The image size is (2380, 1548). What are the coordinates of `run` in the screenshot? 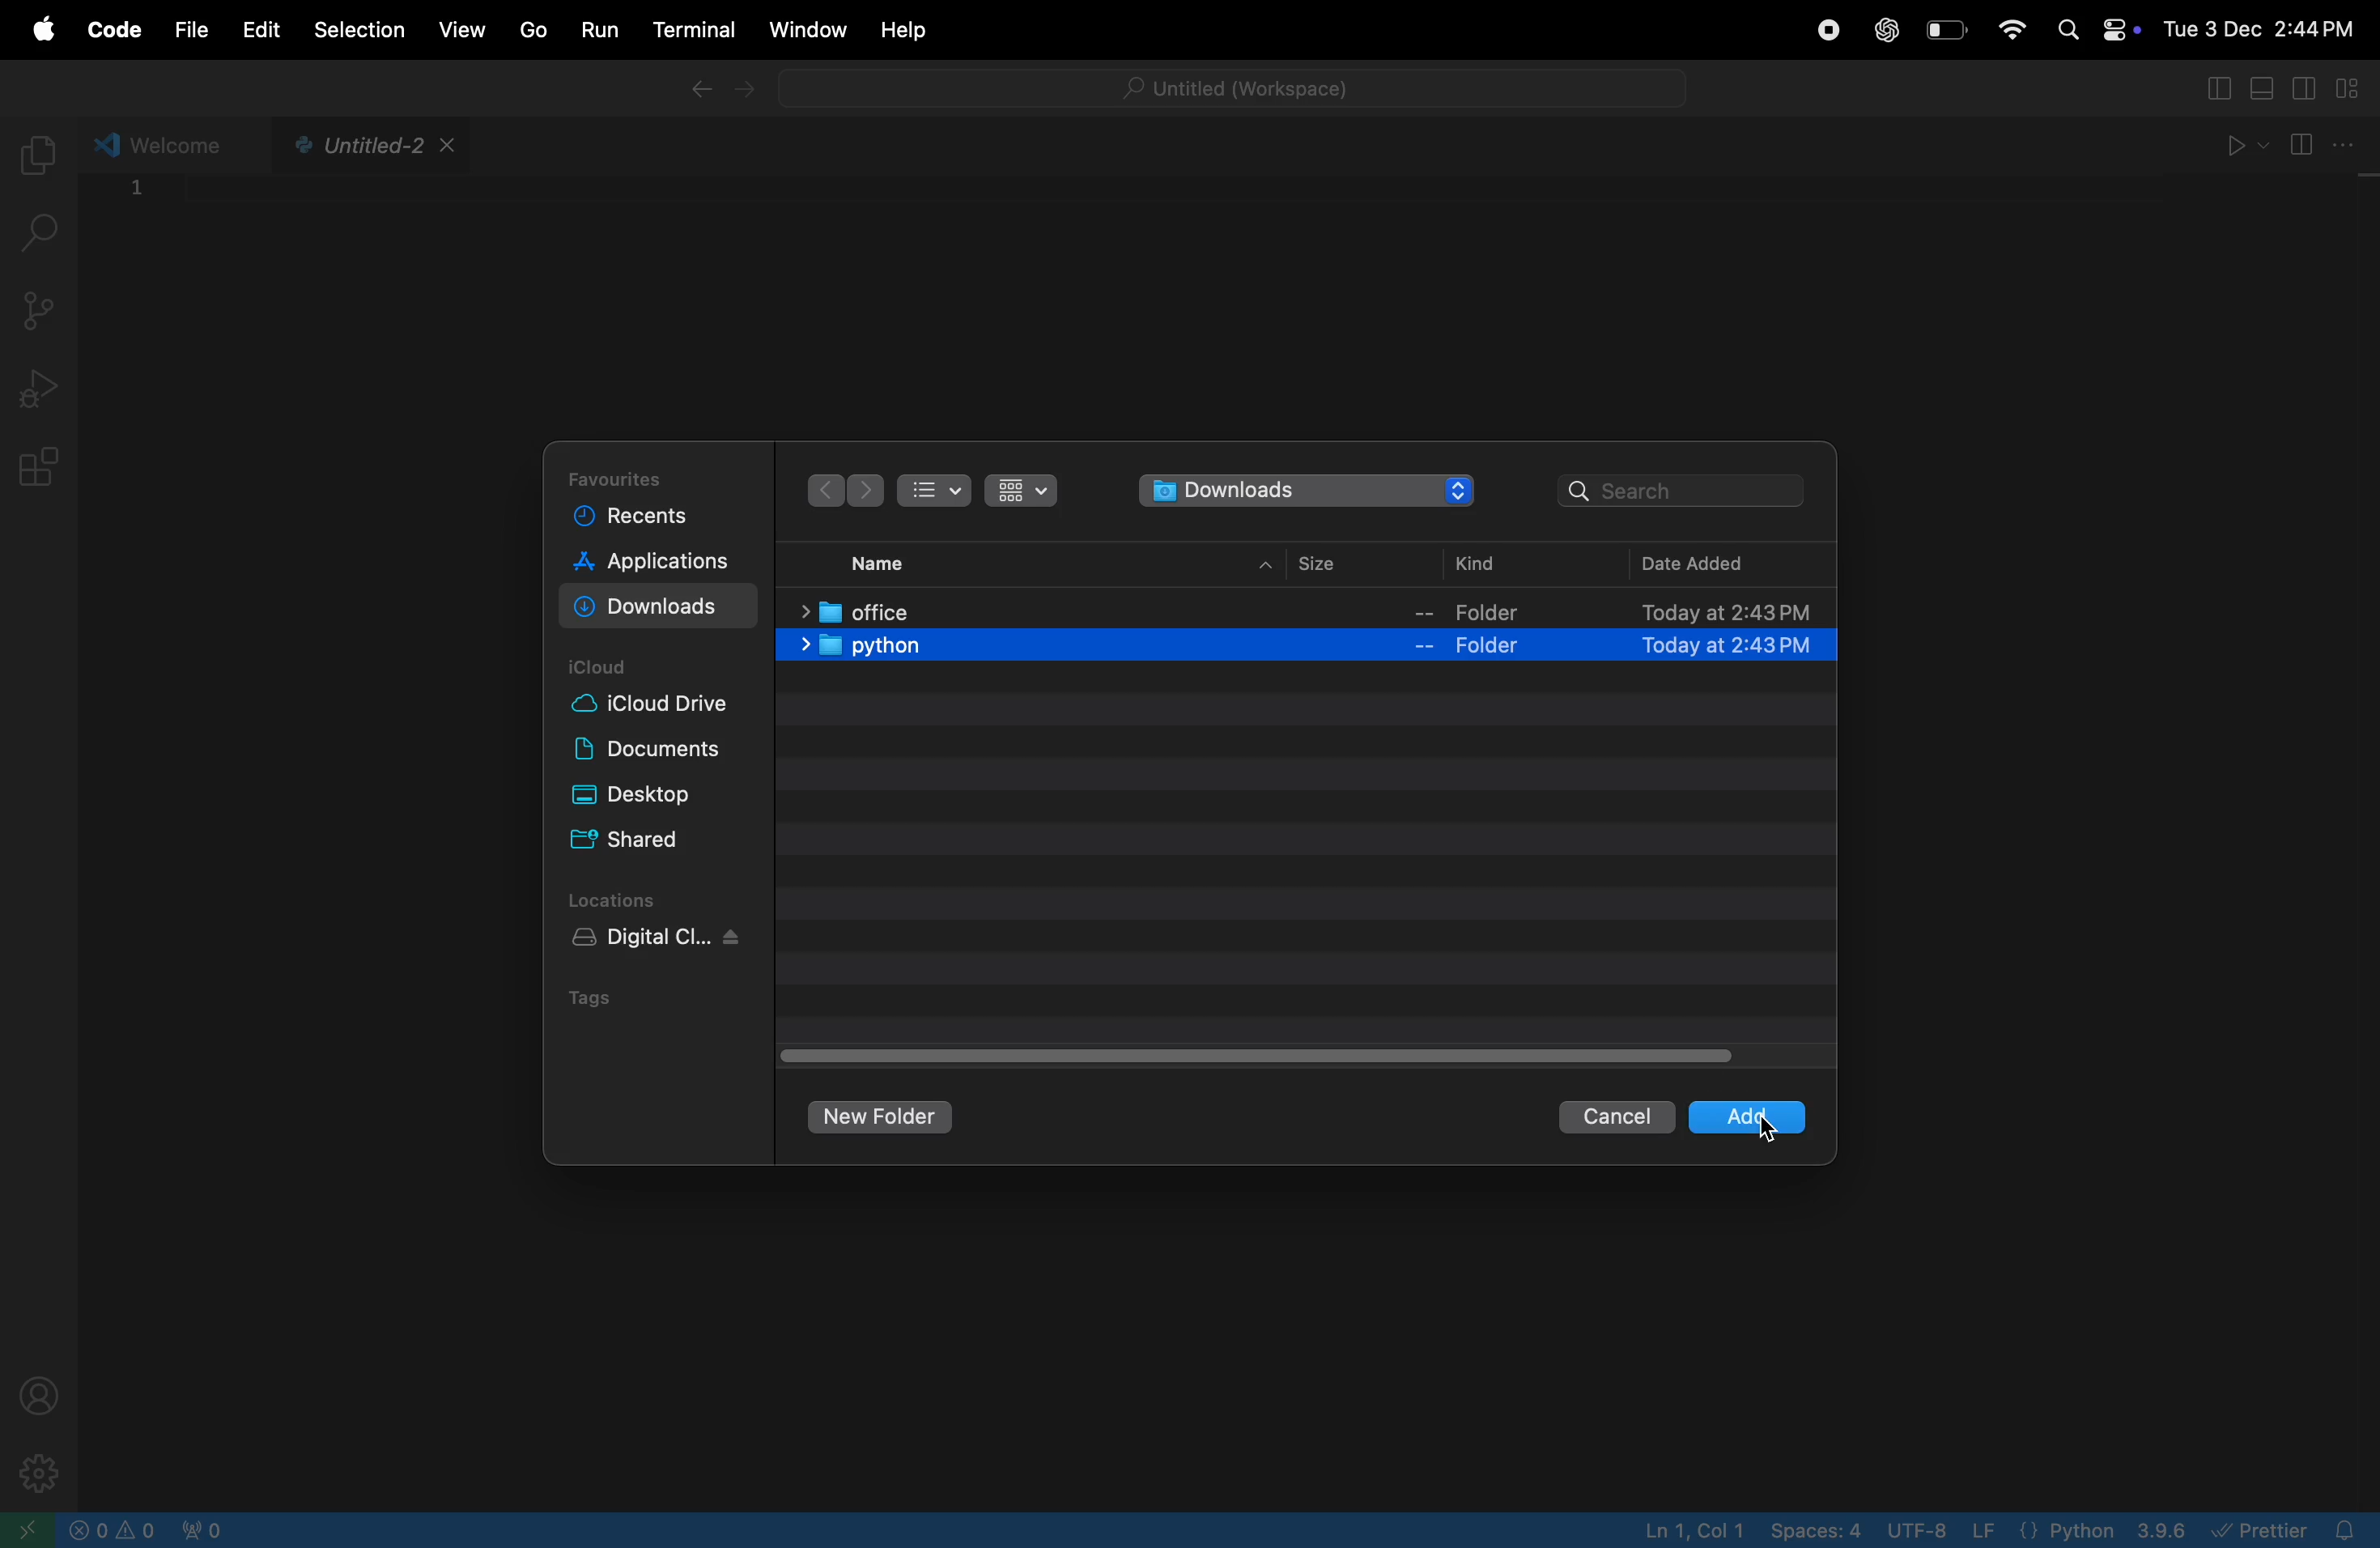 It's located at (598, 29).